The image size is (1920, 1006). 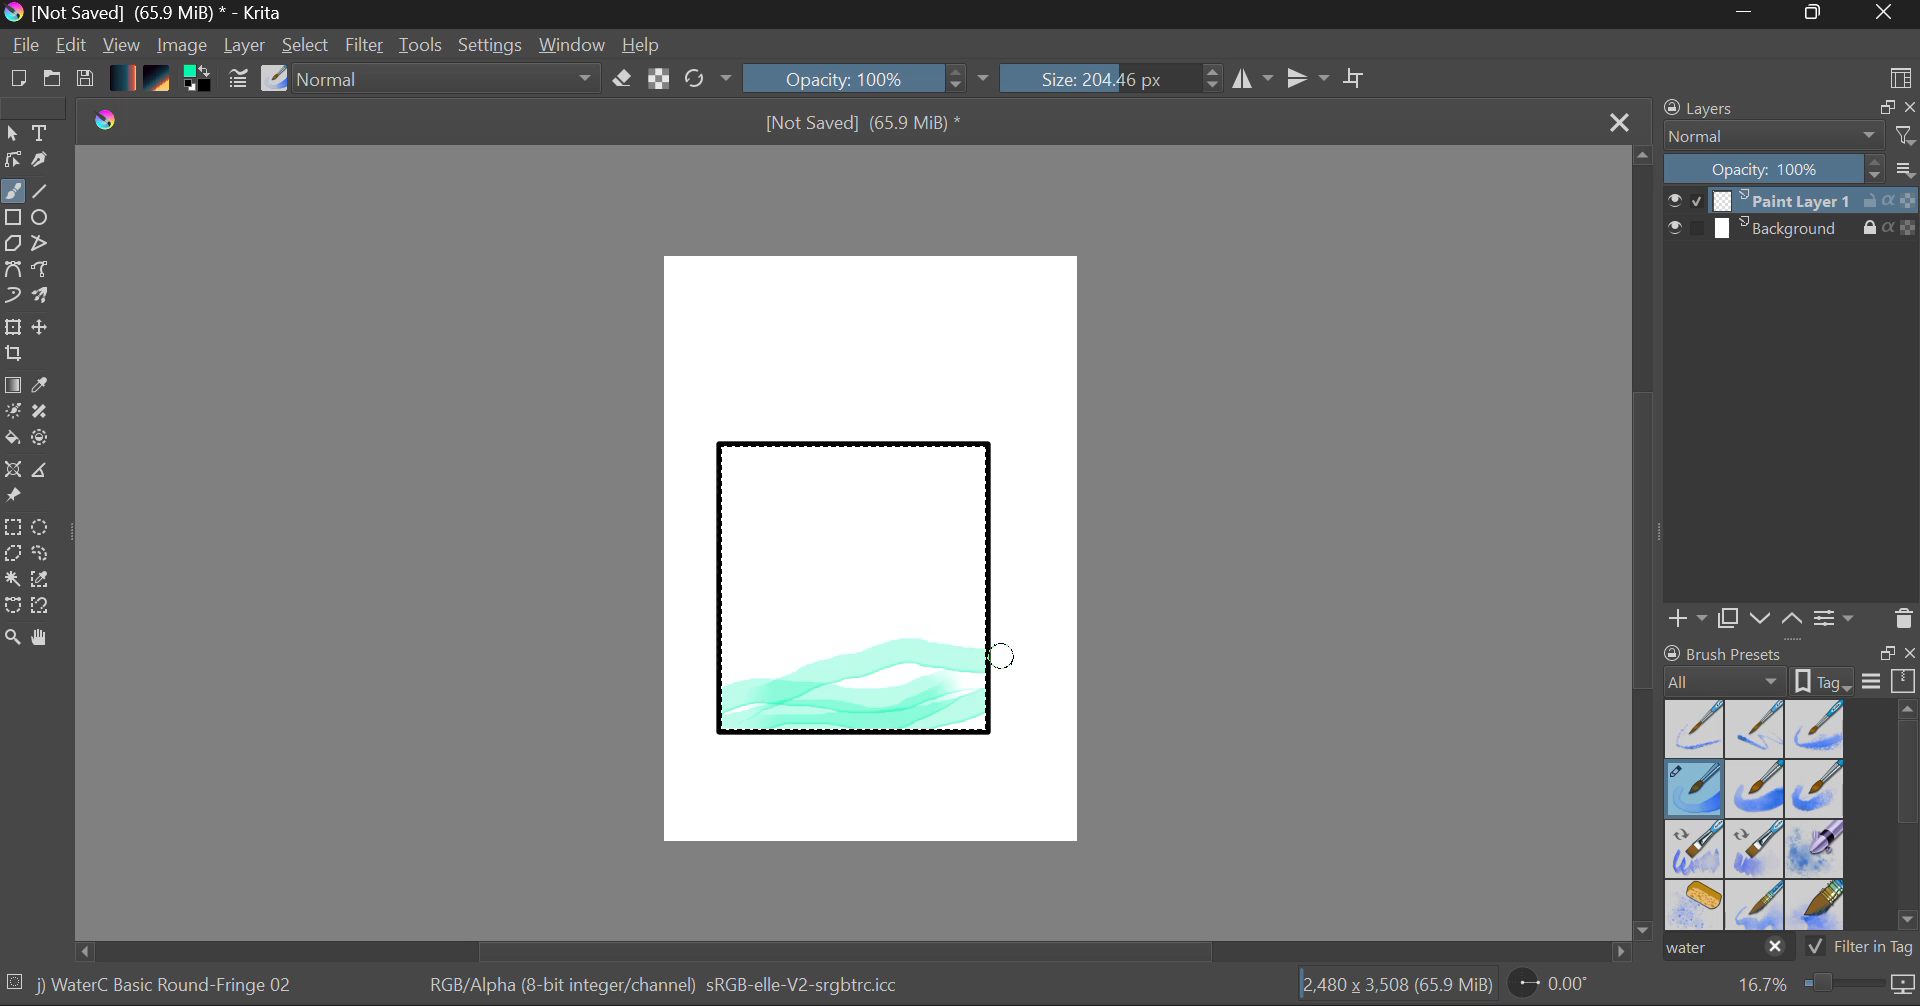 What do you see at coordinates (12, 554) in the screenshot?
I see `Polygon Selection Tool` at bounding box center [12, 554].